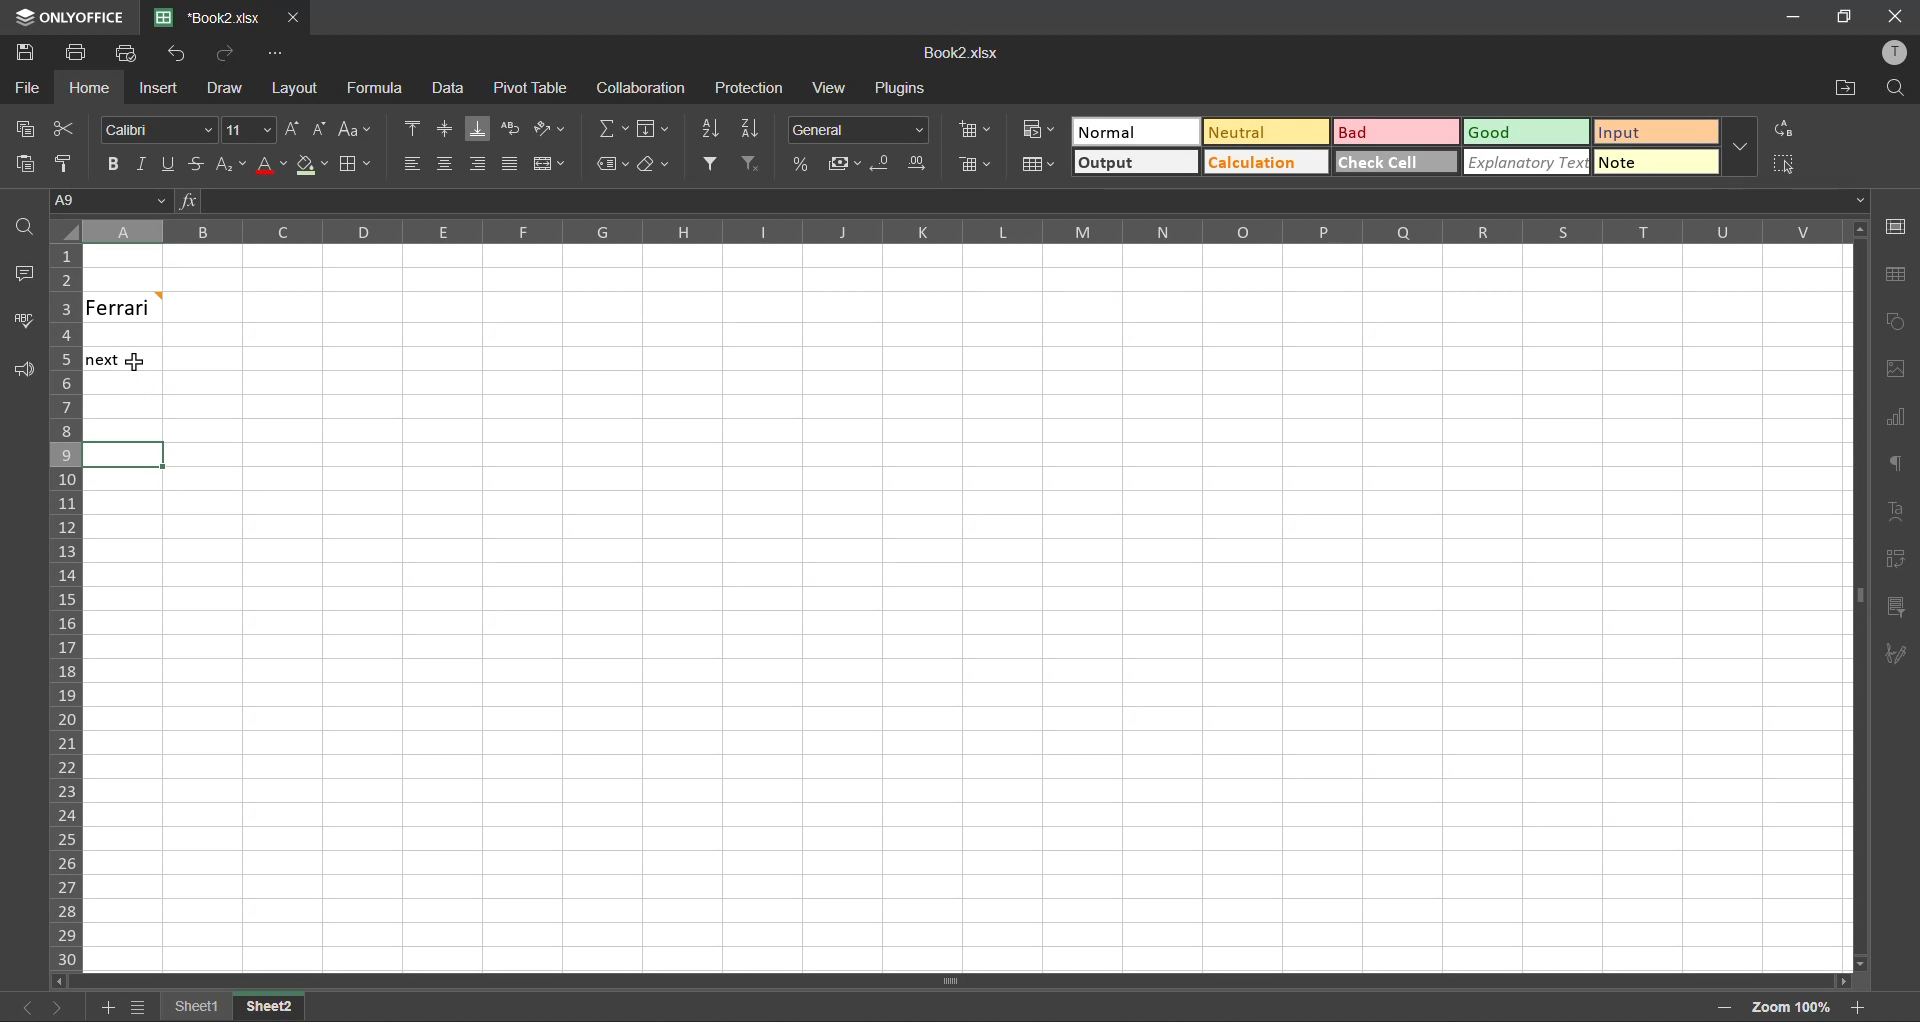  I want to click on summation, so click(613, 128).